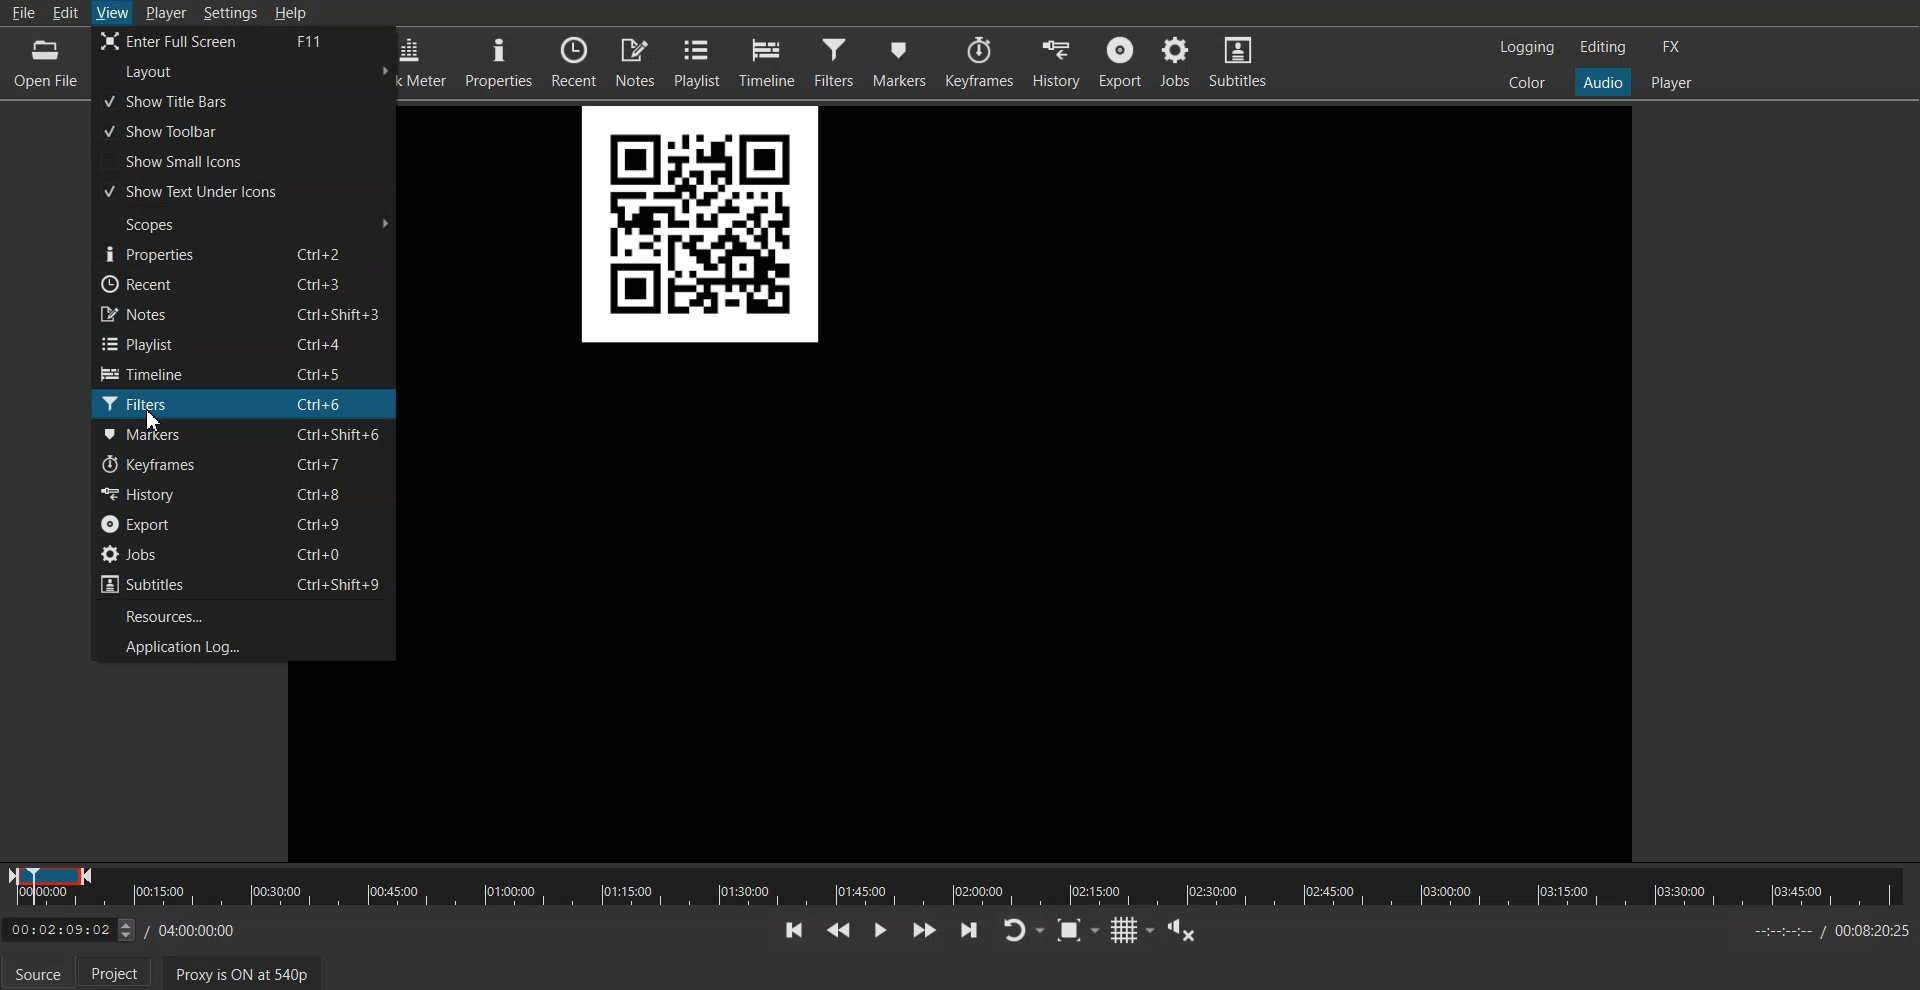 This screenshot has width=1920, height=990. Describe the element at coordinates (924, 930) in the screenshot. I see `Play Quickly forwards` at that location.